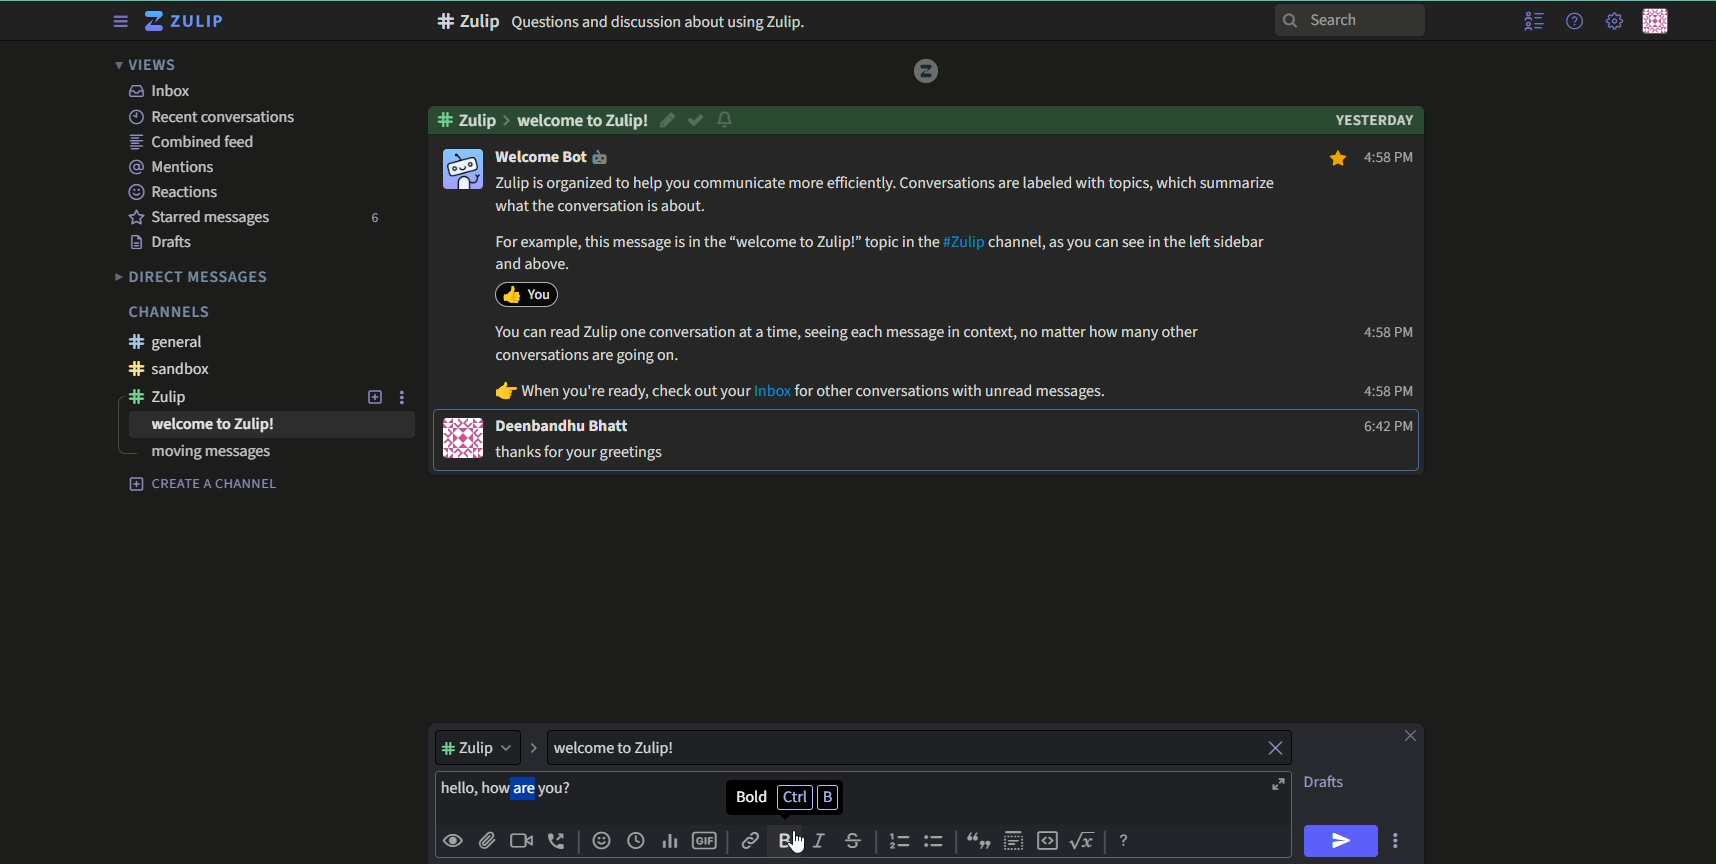  Describe the element at coordinates (118, 22) in the screenshot. I see `menu` at that location.